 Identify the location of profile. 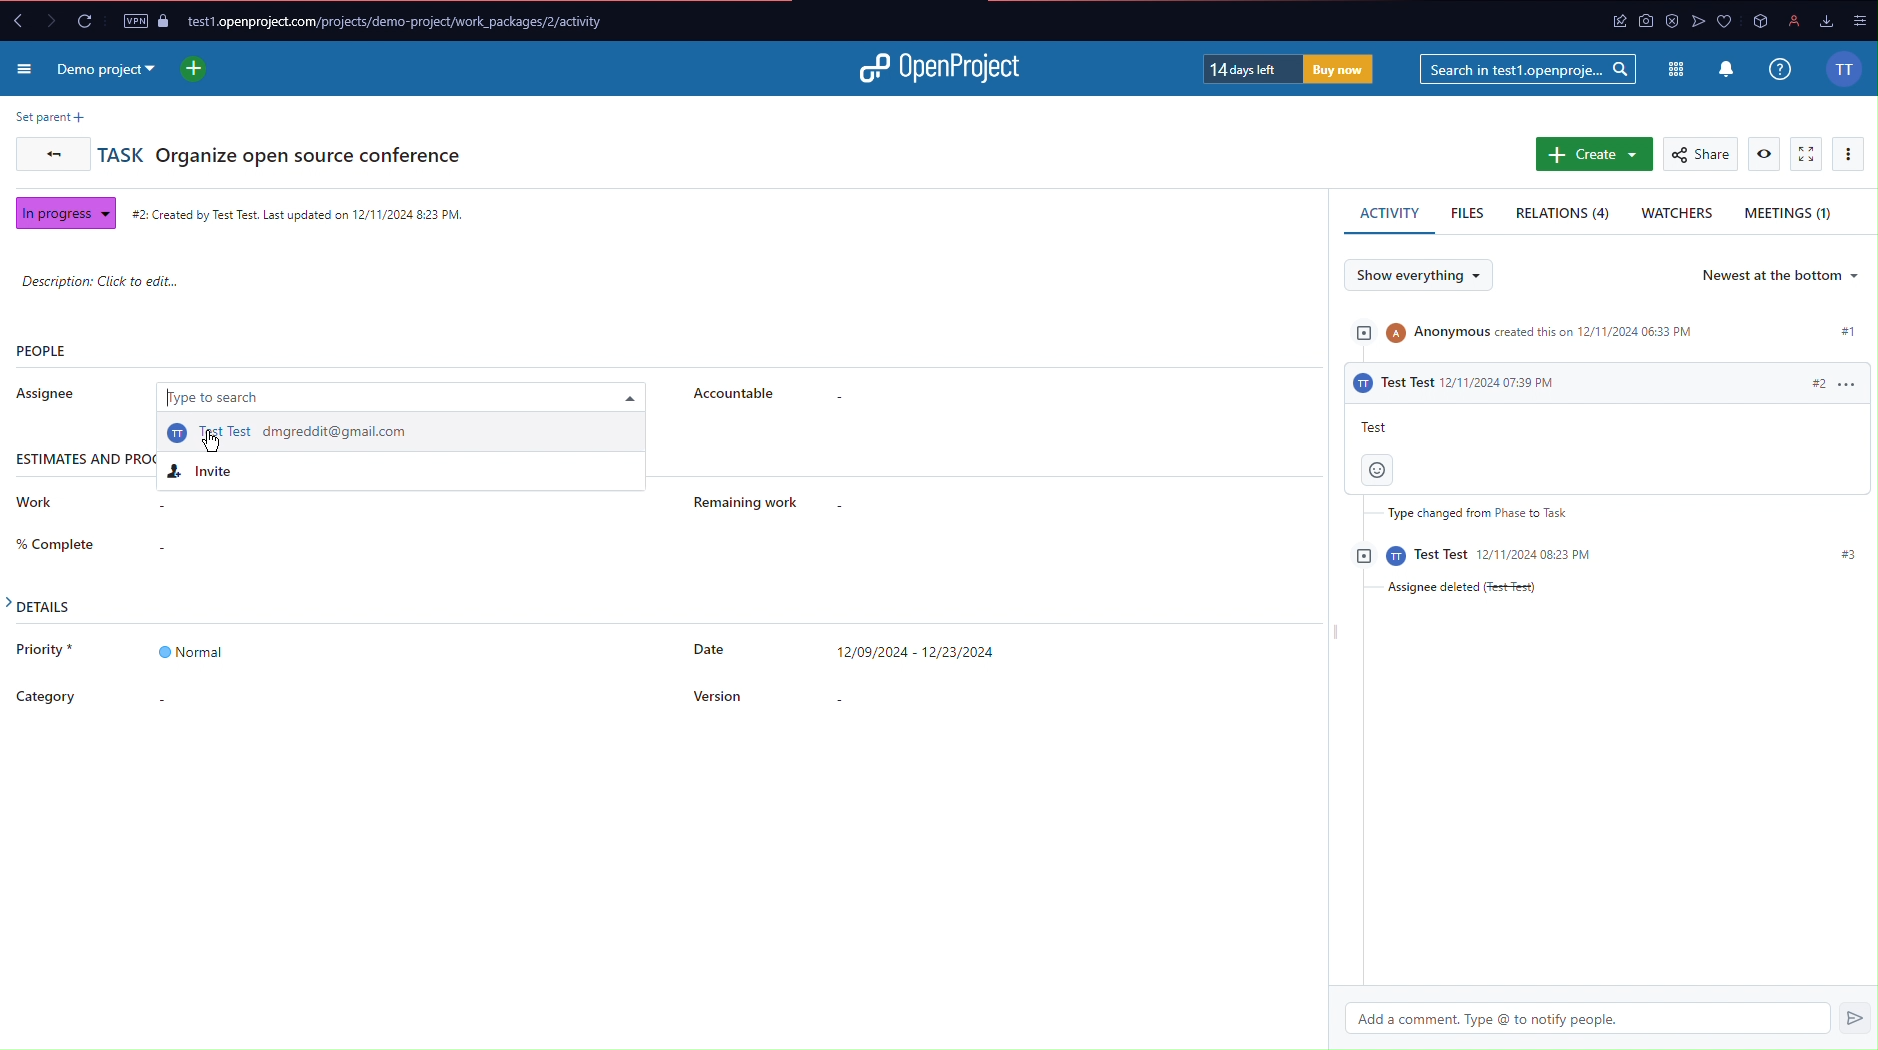
(1794, 21).